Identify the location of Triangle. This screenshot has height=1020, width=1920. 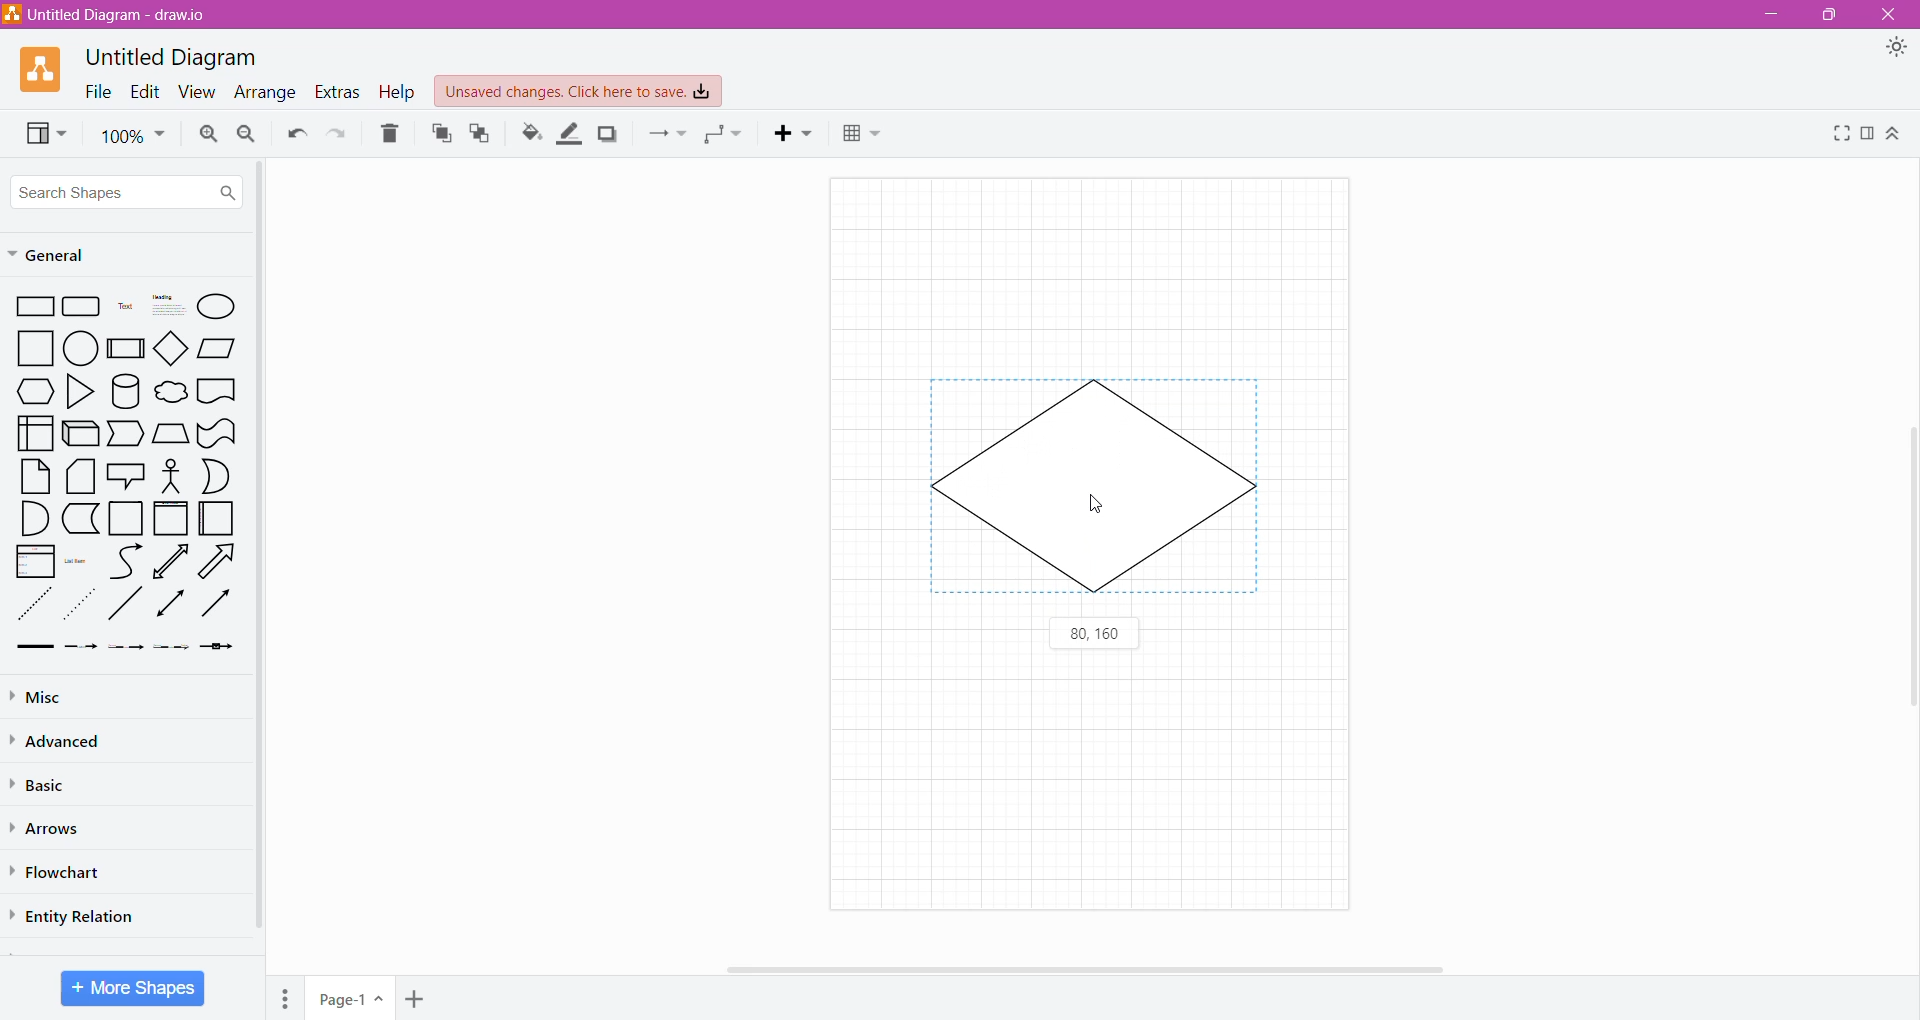
(78, 394).